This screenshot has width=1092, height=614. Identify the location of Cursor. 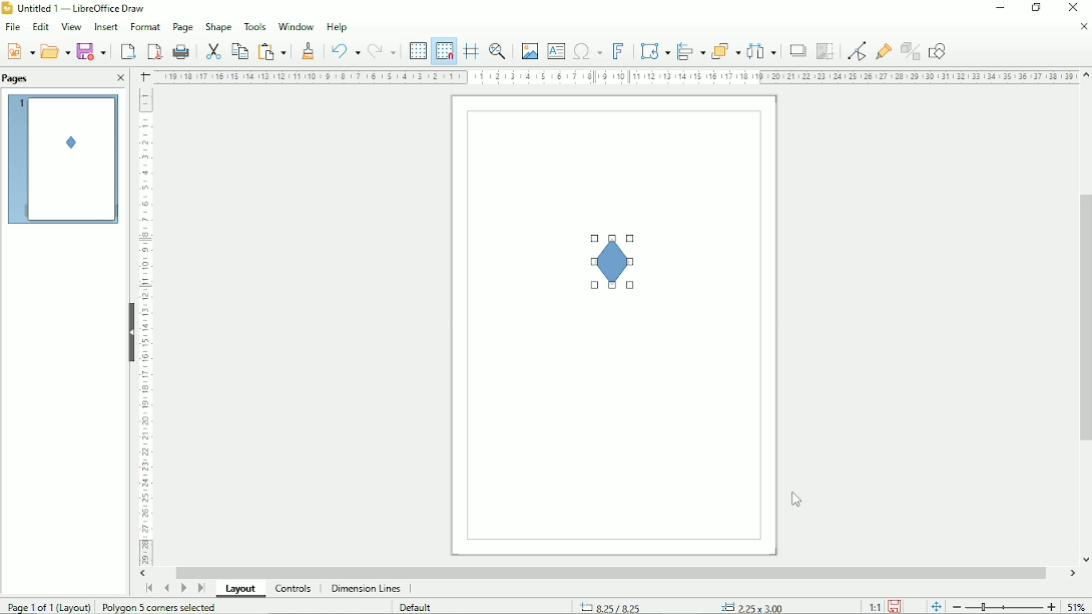
(797, 499).